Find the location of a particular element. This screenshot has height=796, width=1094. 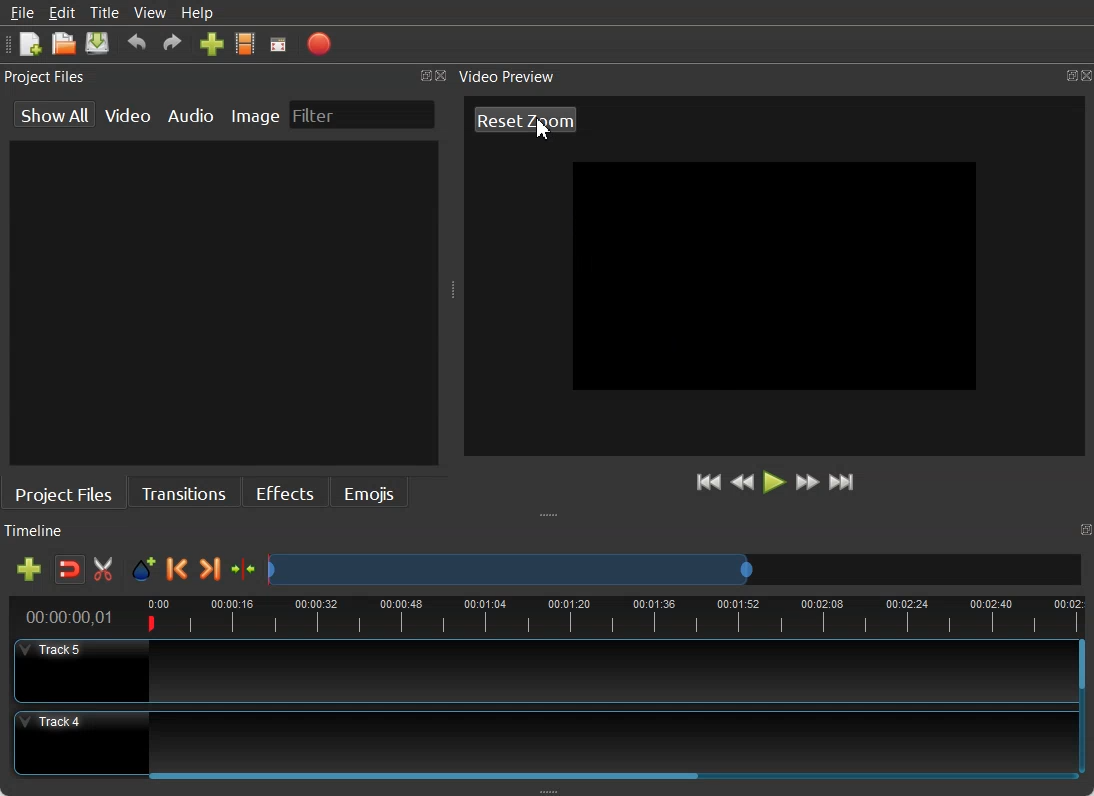

Window Adjuster is located at coordinates (548, 514).